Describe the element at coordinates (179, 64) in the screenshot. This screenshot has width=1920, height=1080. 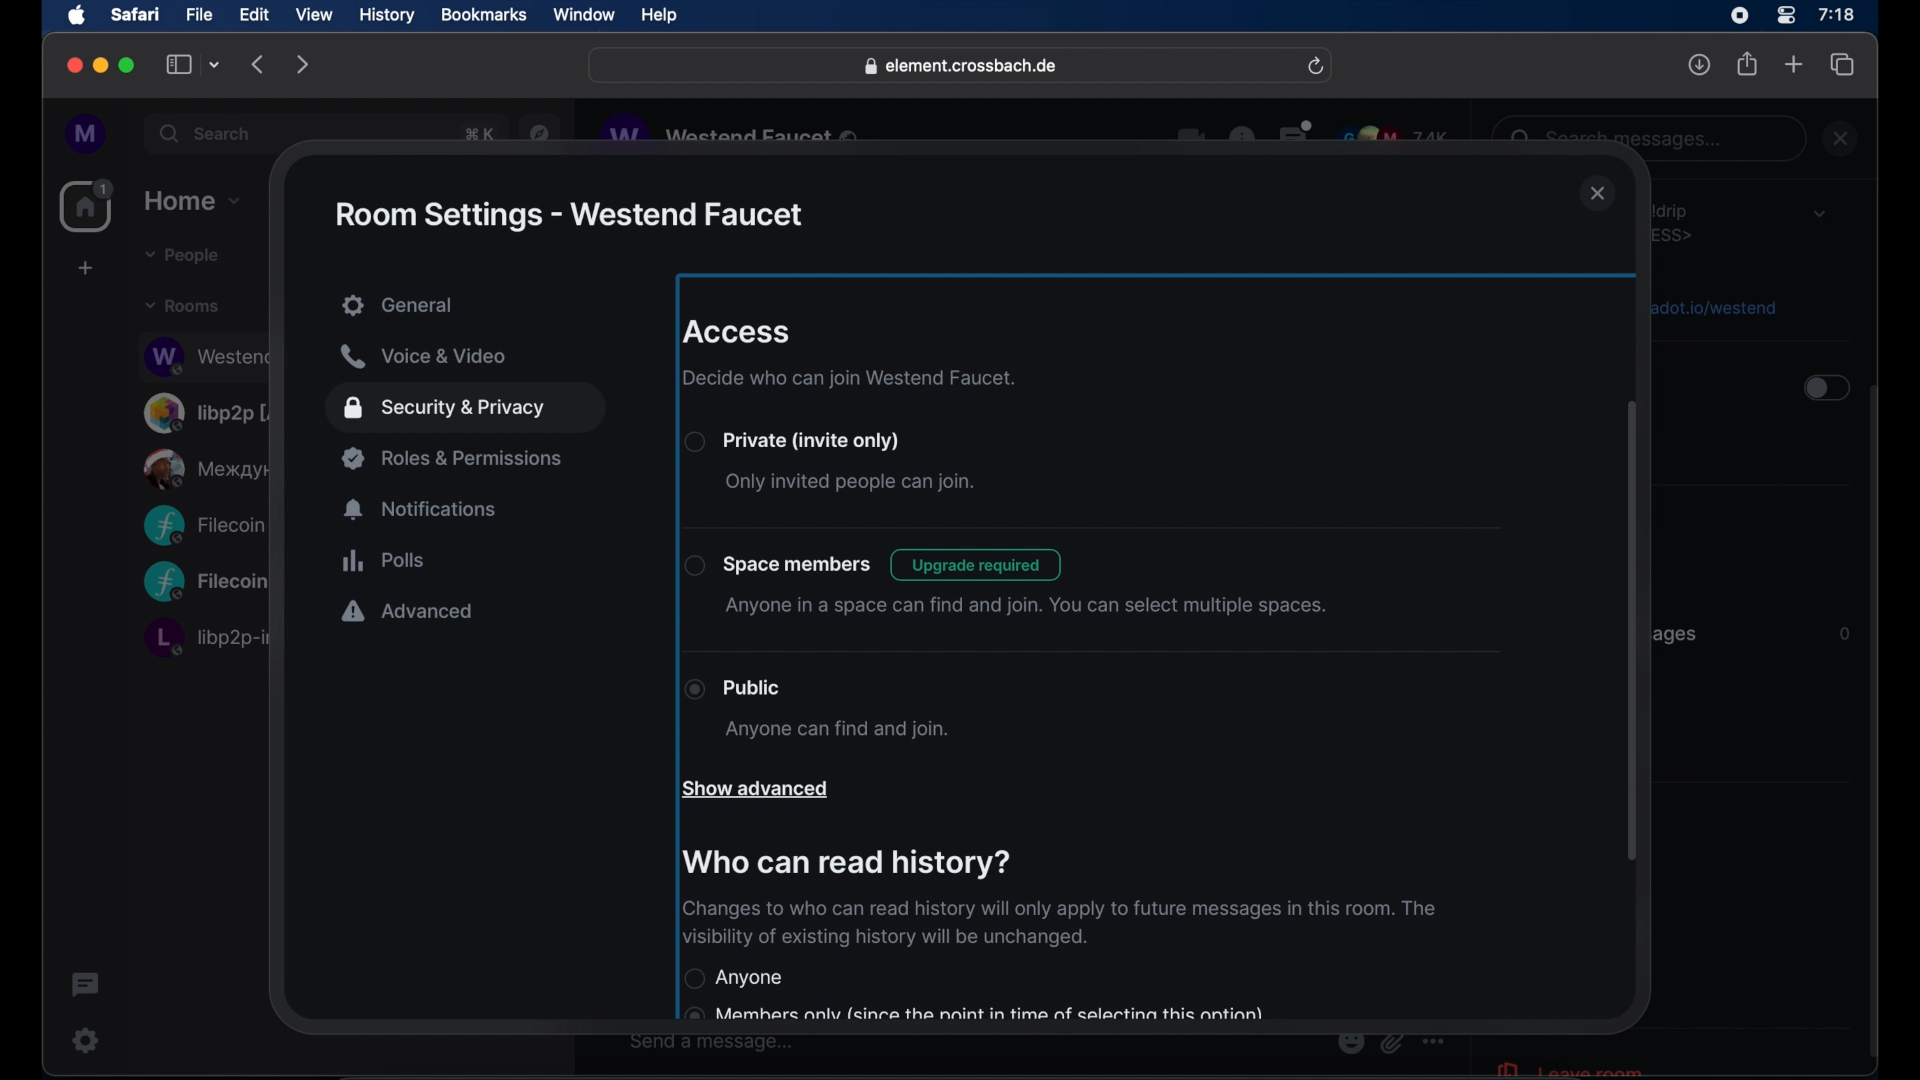
I see `show sidebar` at that location.